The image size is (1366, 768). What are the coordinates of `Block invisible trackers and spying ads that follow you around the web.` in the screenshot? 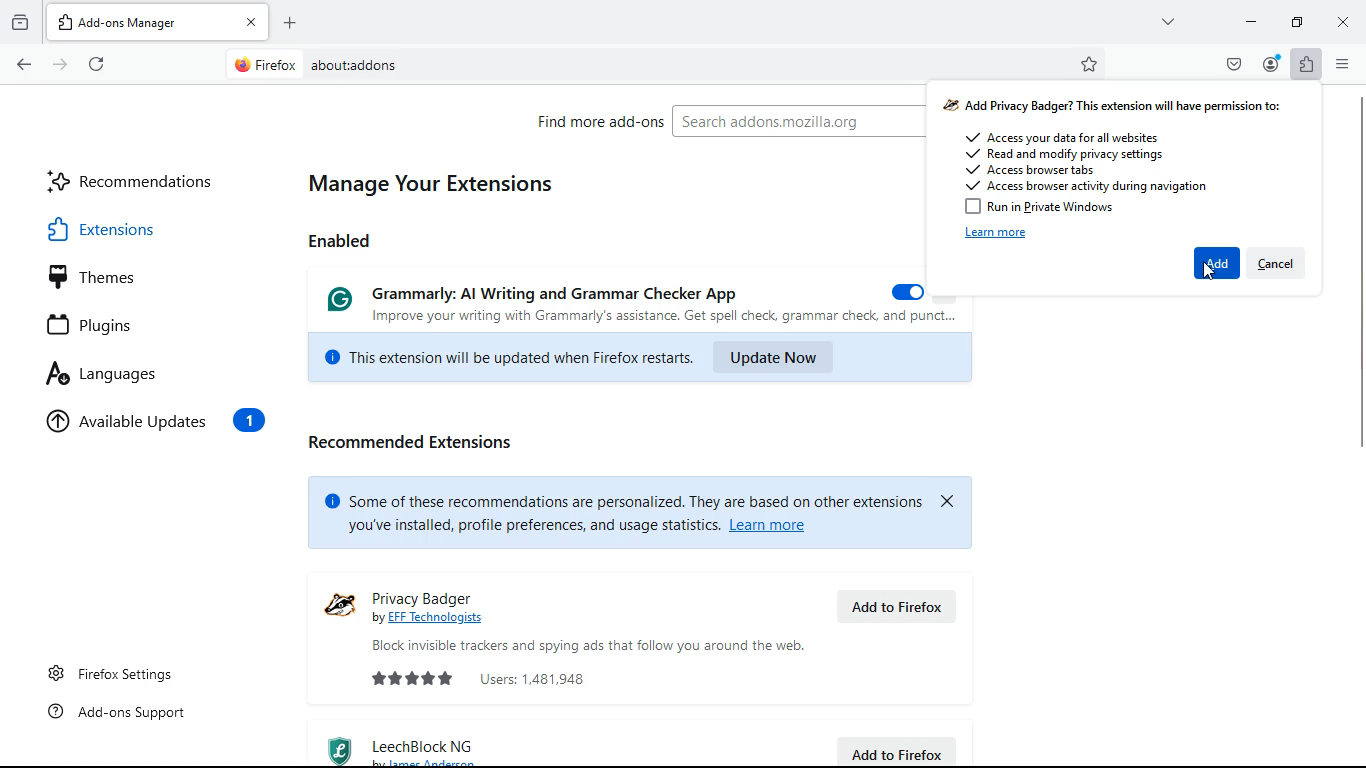 It's located at (584, 649).